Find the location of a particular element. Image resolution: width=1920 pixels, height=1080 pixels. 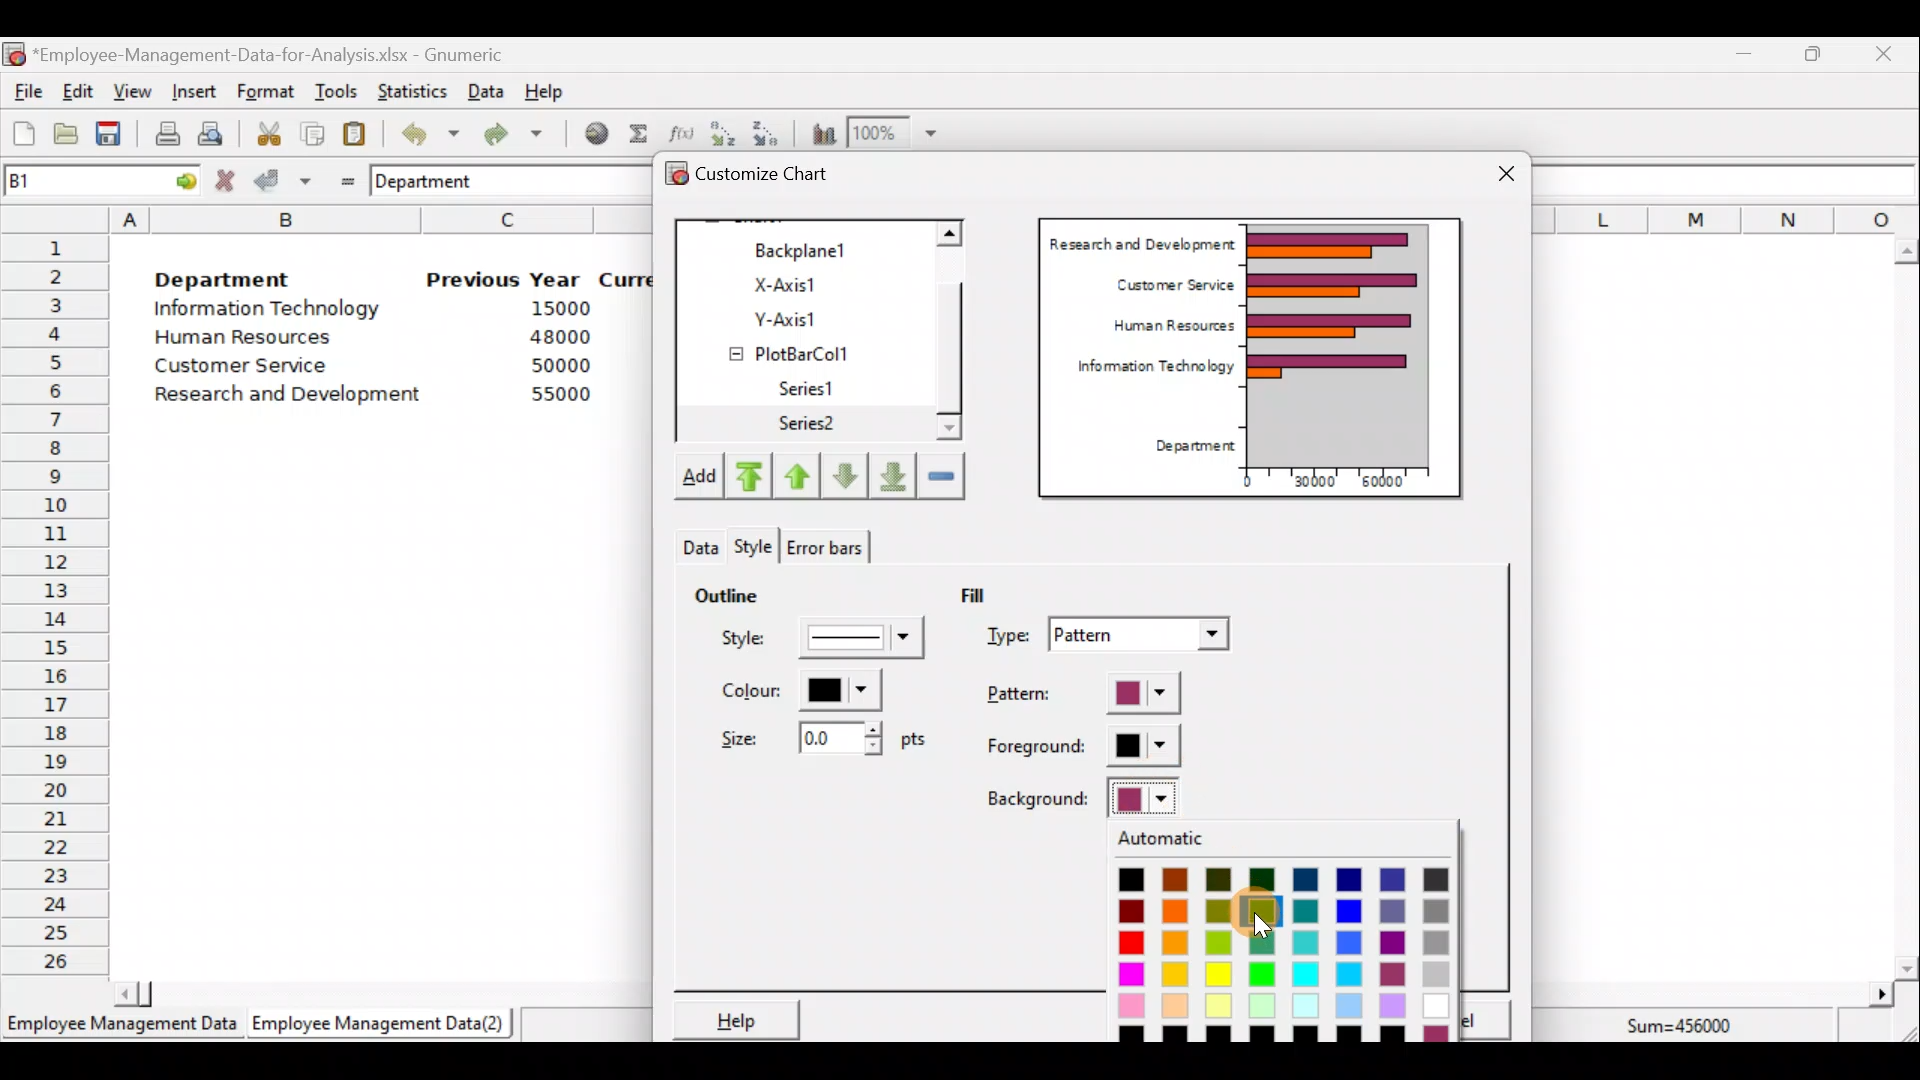

Pattern is located at coordinates (1102, 695).